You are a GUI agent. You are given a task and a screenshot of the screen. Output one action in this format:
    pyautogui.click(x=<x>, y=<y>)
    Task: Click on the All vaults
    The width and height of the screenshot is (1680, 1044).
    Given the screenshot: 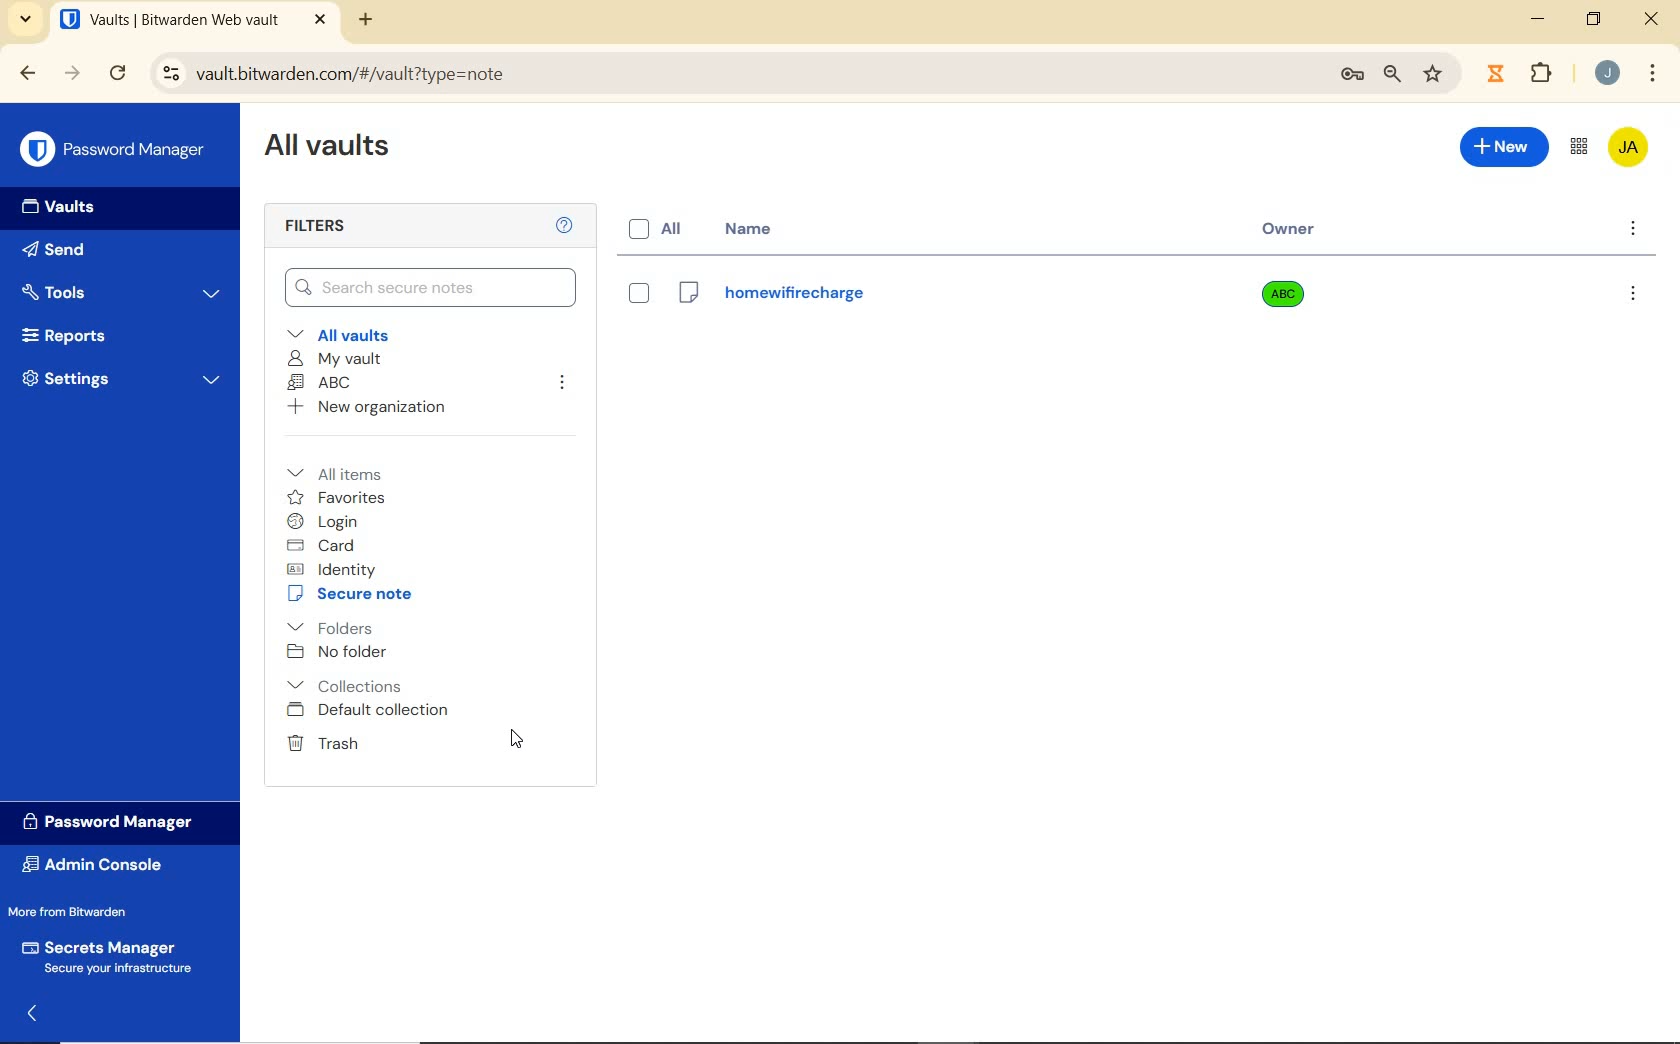 What is the action you would take?
    pyautogui.click(x=341, y=333)
    